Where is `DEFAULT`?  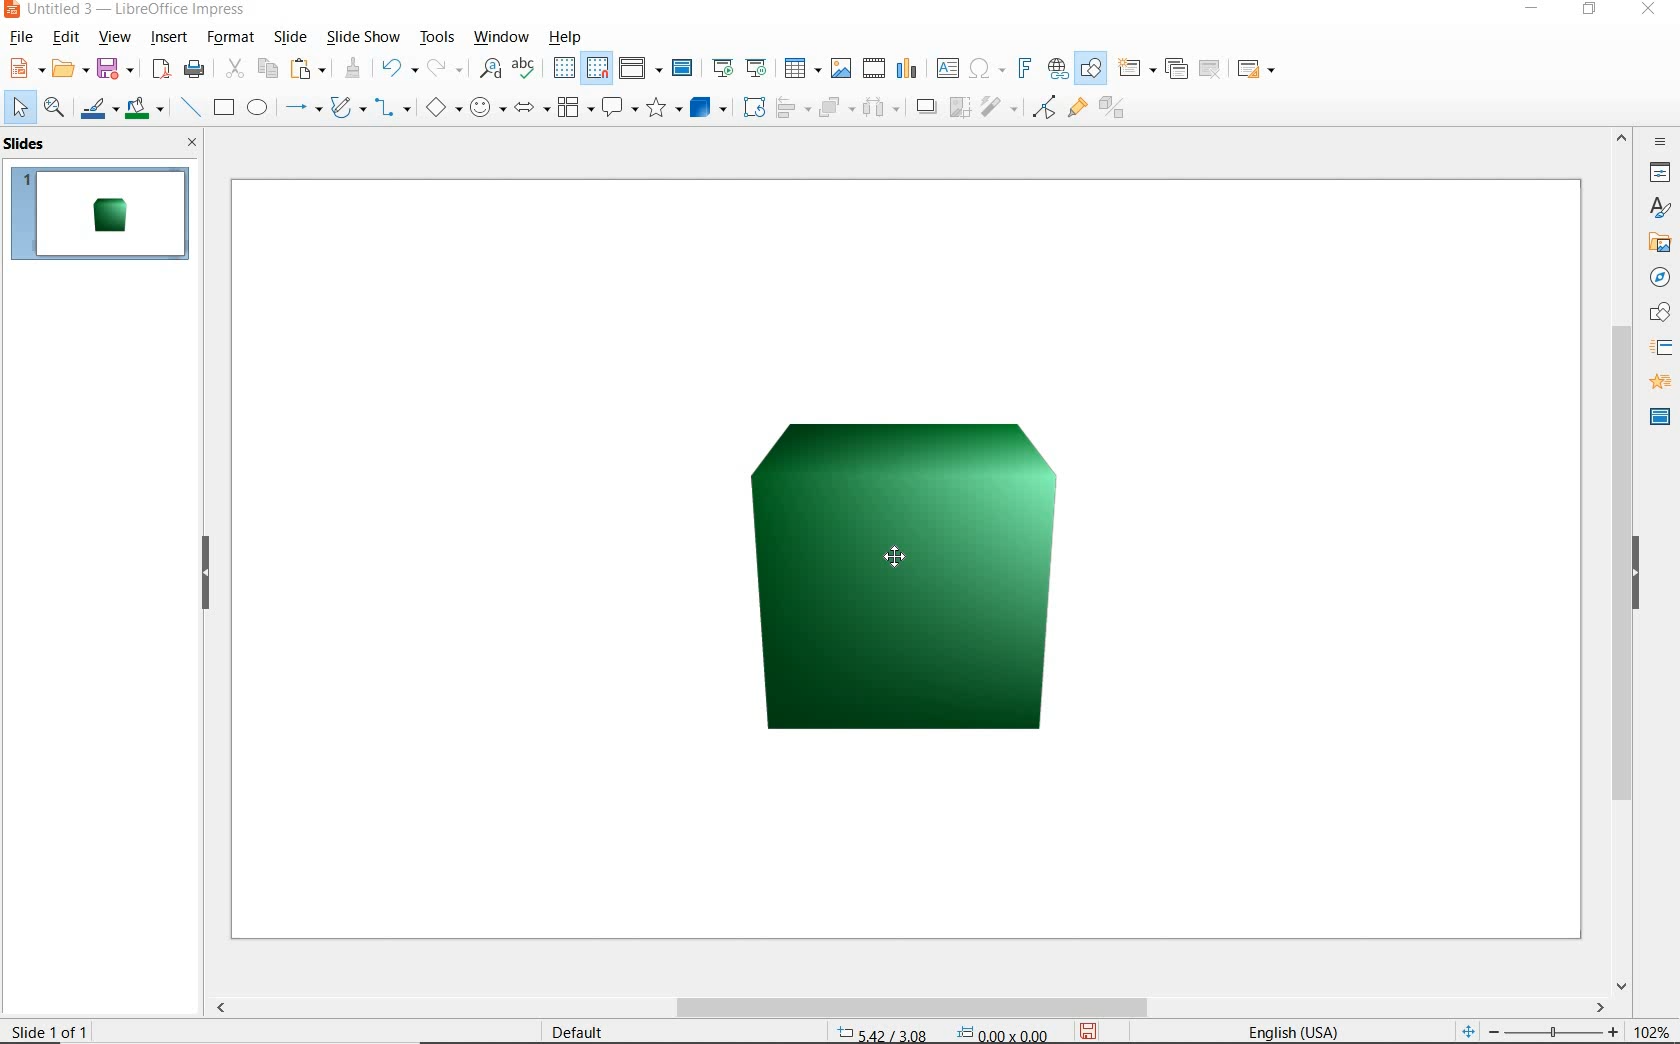
DEFAULT is located at coordinates (582, 1031).